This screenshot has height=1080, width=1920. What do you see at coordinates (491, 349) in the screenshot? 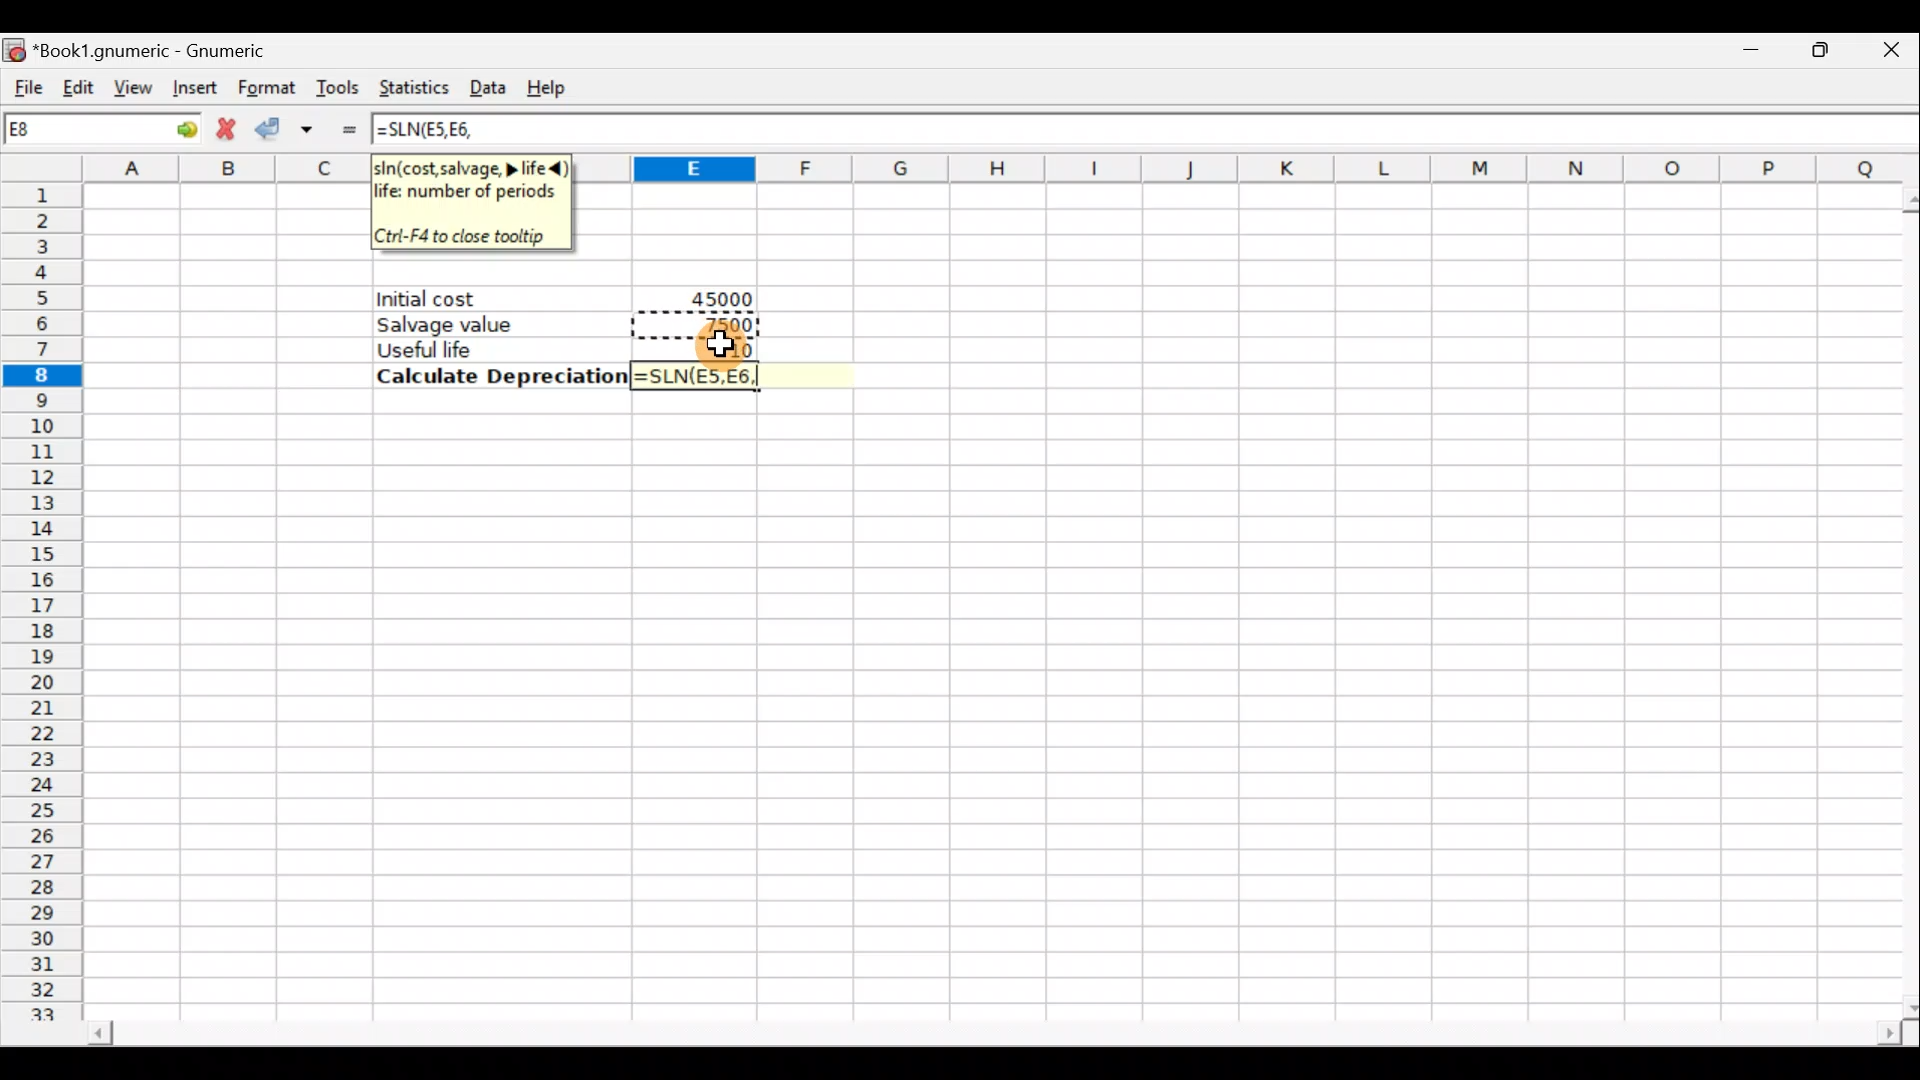
I see `Useful life` at bounding box center [491, 349].